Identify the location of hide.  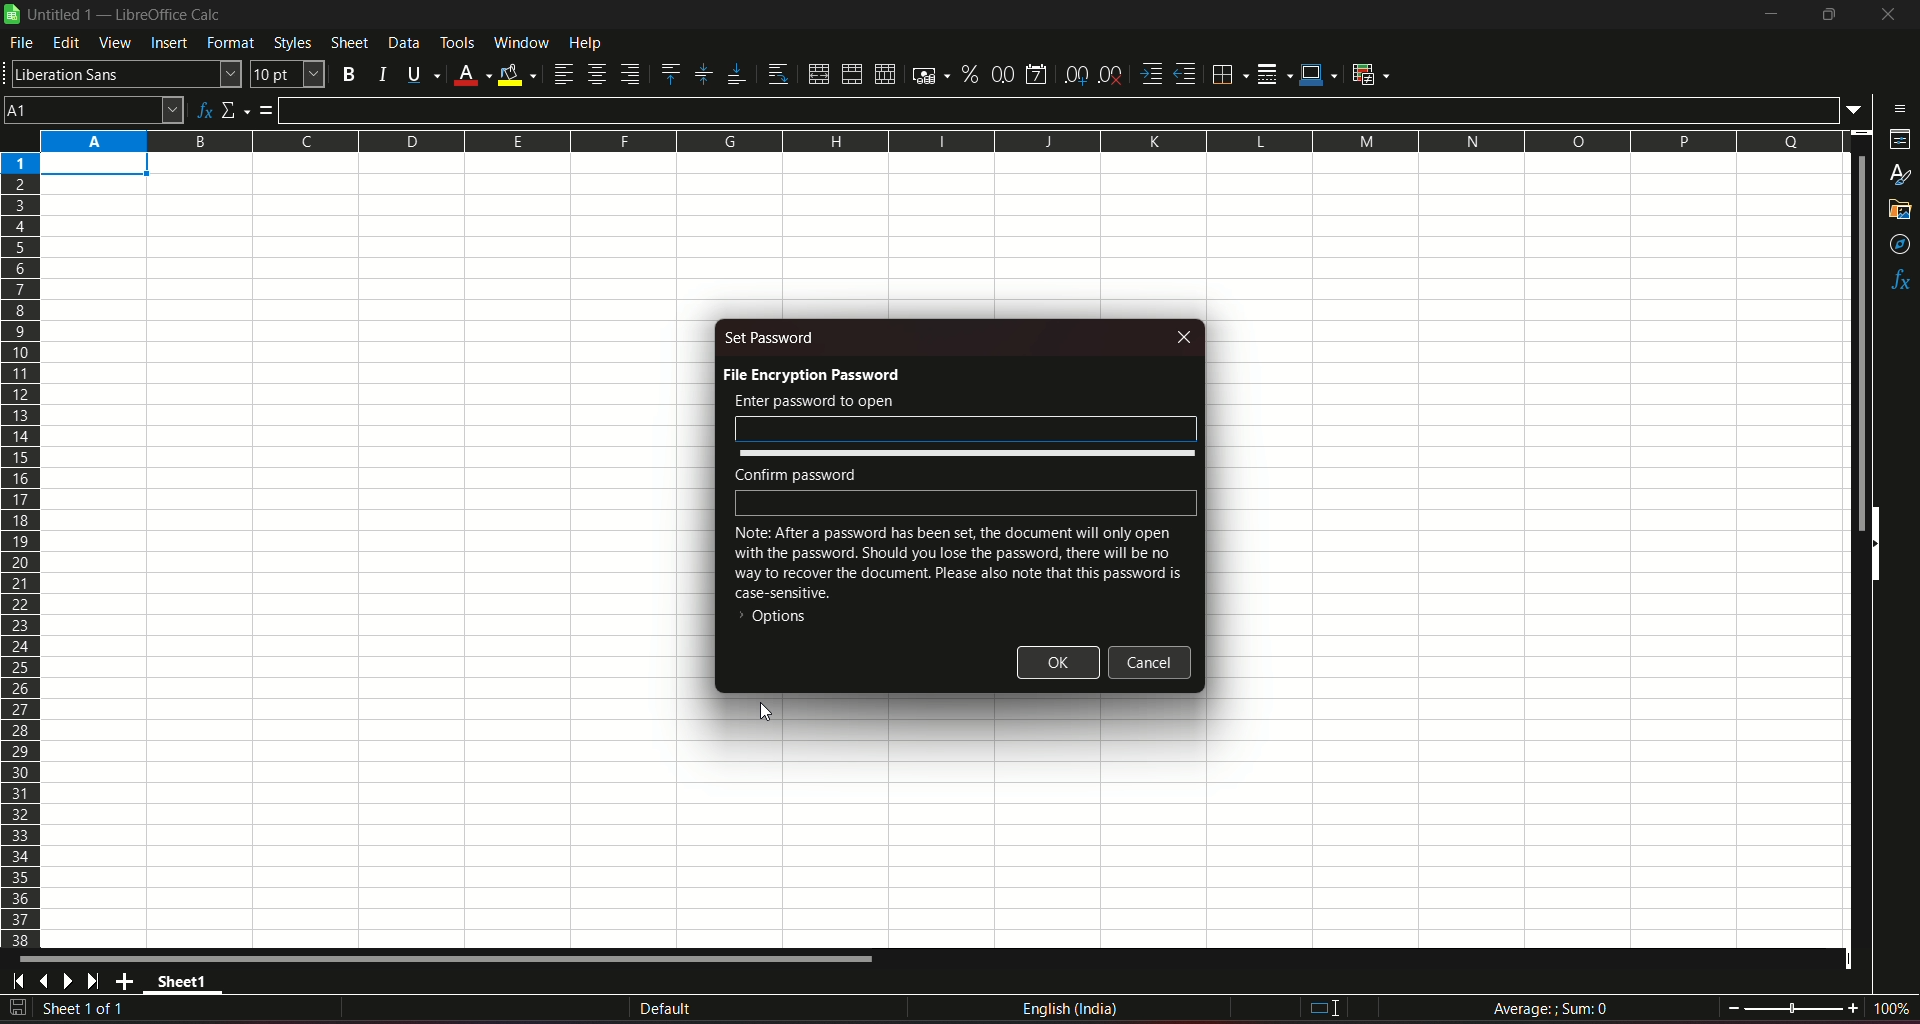
(1874, 546).